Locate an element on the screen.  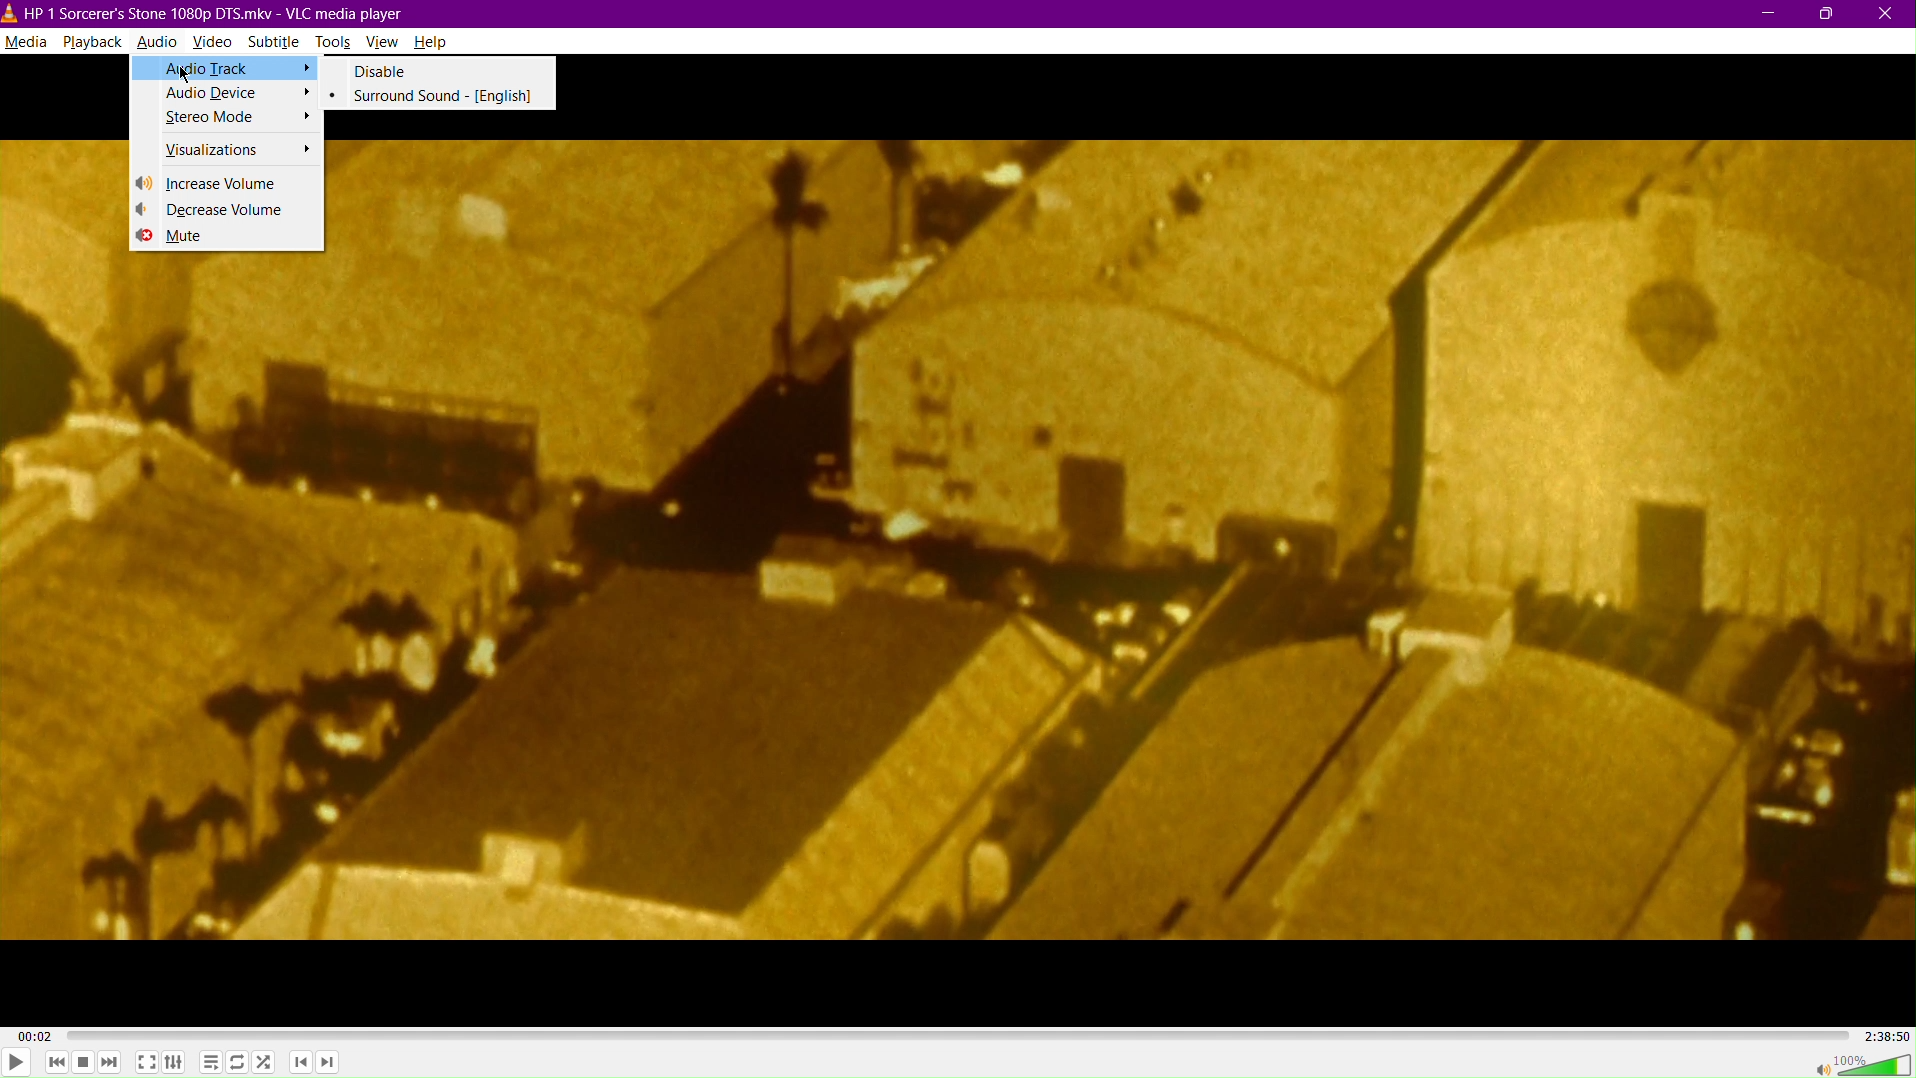
Play is located at coordinates (16, 1060).